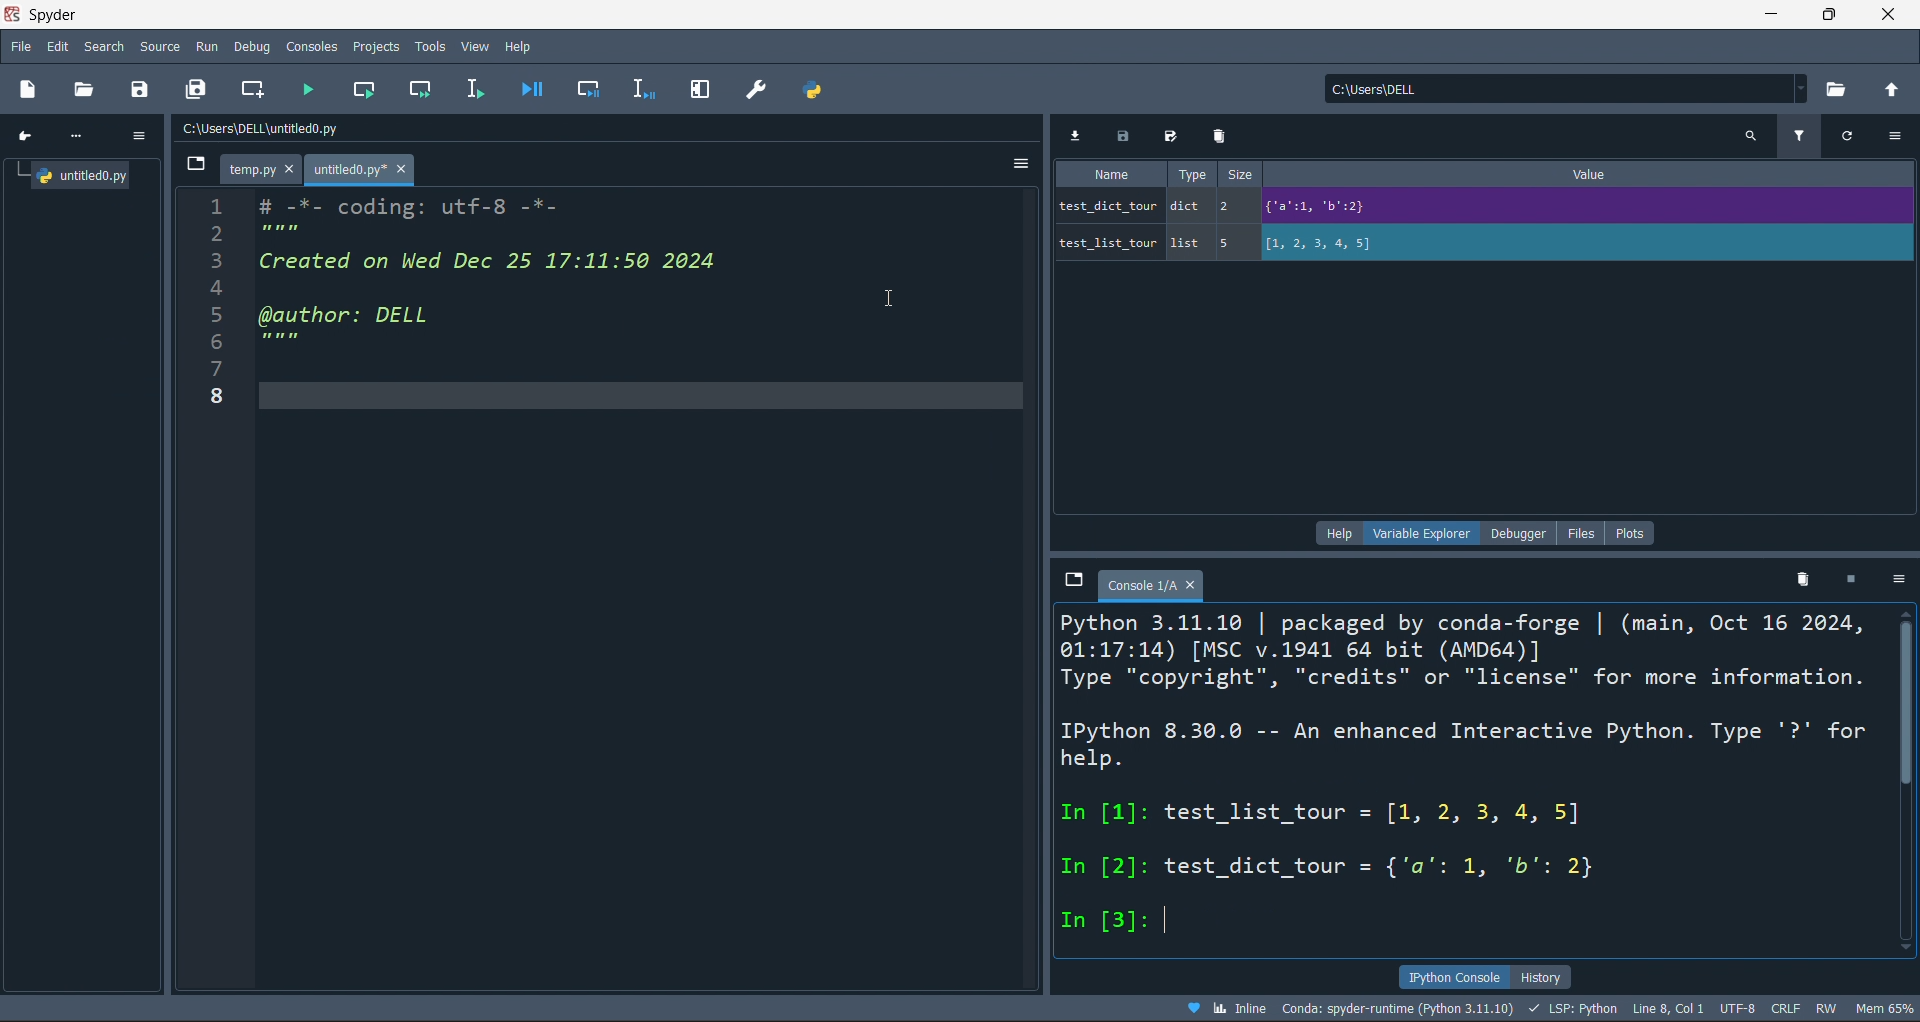  I want to click on maximiz, so click(1834, 15).